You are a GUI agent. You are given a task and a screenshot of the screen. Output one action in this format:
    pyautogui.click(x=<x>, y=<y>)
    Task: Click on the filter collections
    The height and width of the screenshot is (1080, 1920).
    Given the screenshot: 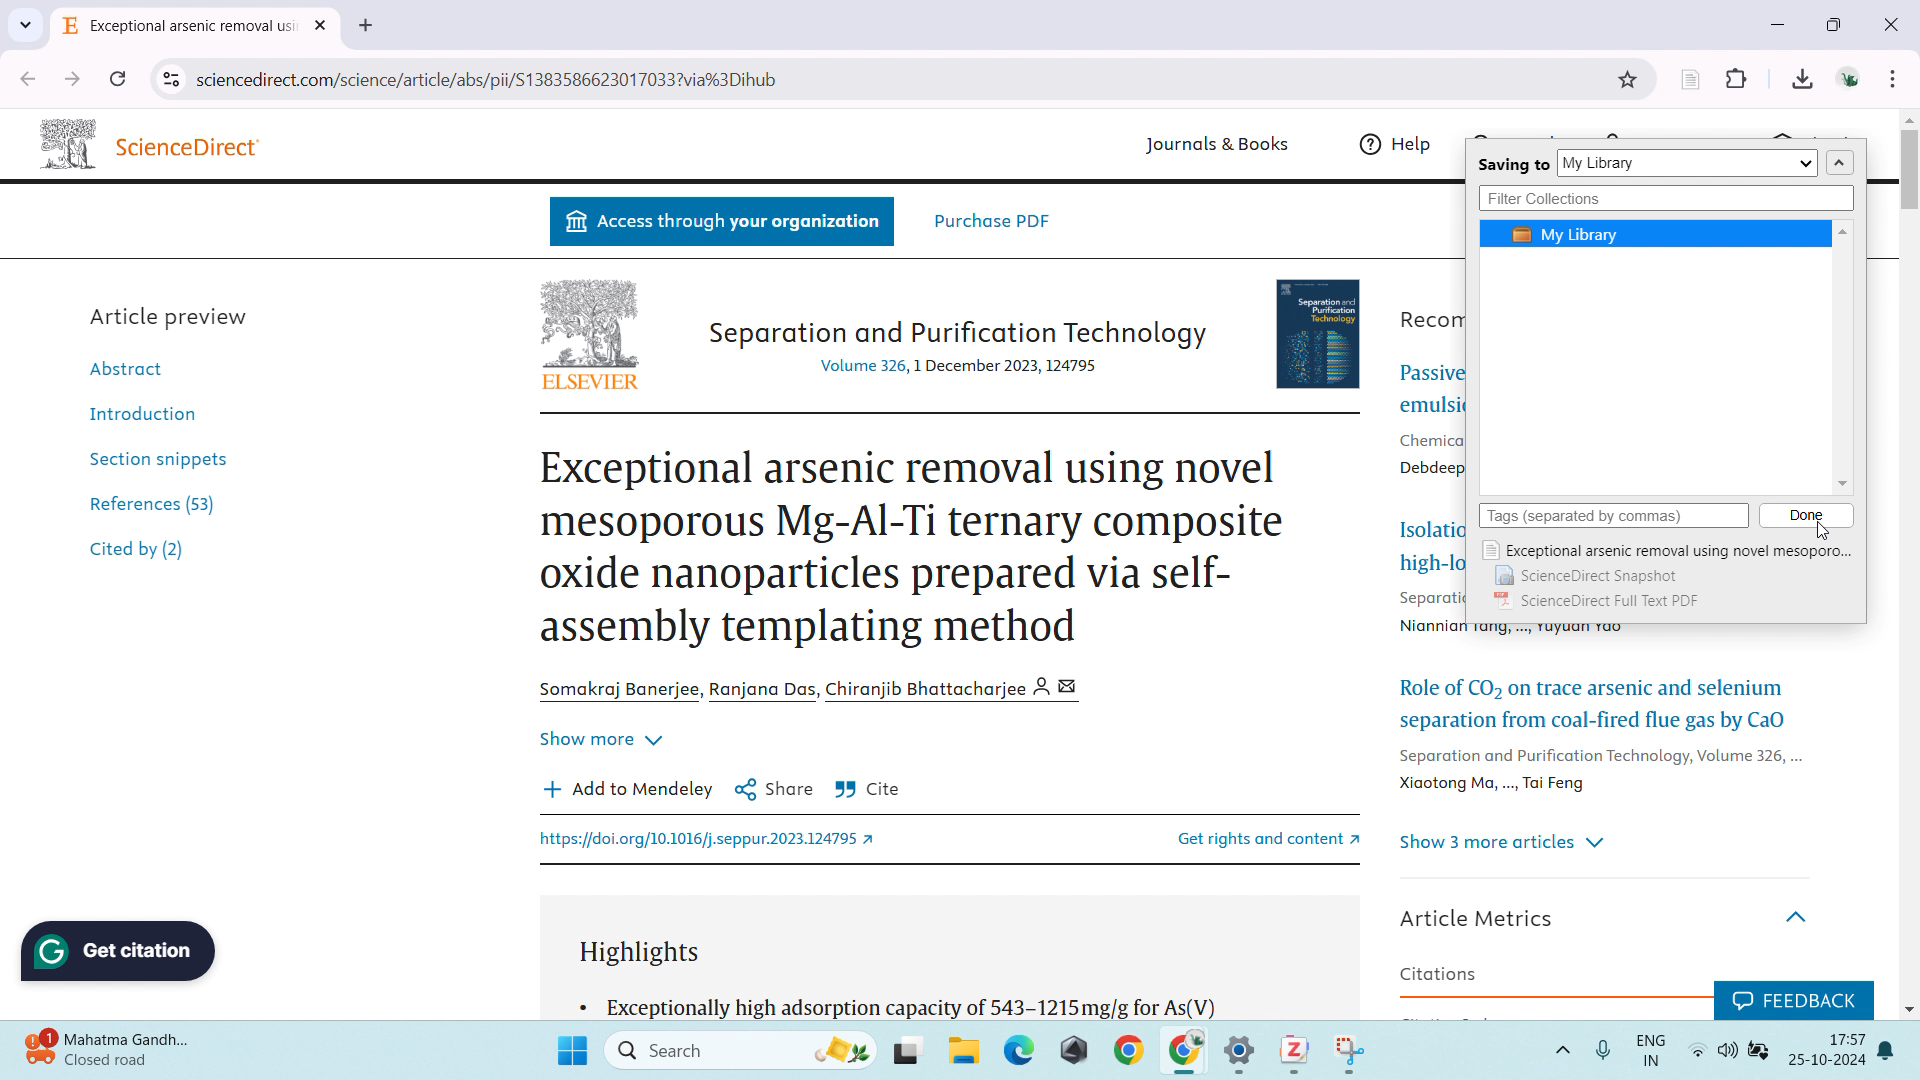 What is the action you would take?
    pyautogui.click(x=1665, y=199)
    